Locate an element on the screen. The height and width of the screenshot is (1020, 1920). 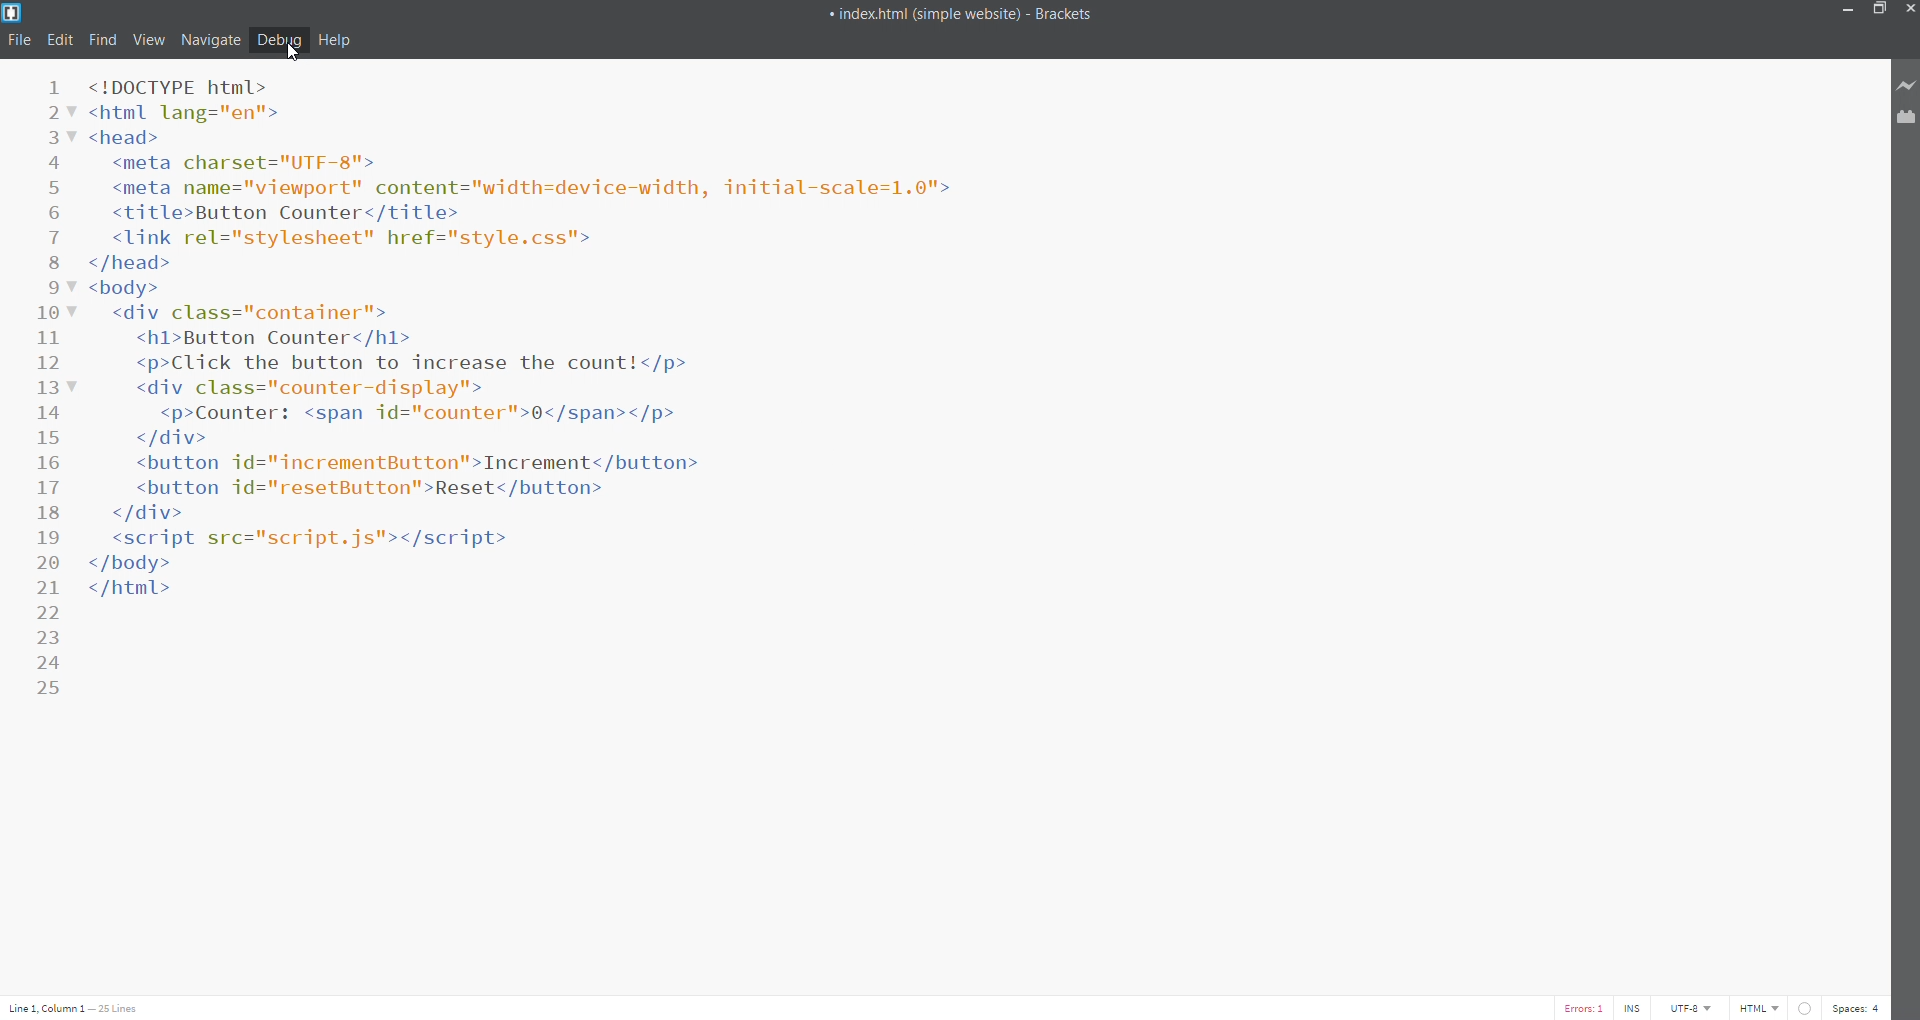
minimize is located at coordinates (1845, 12).